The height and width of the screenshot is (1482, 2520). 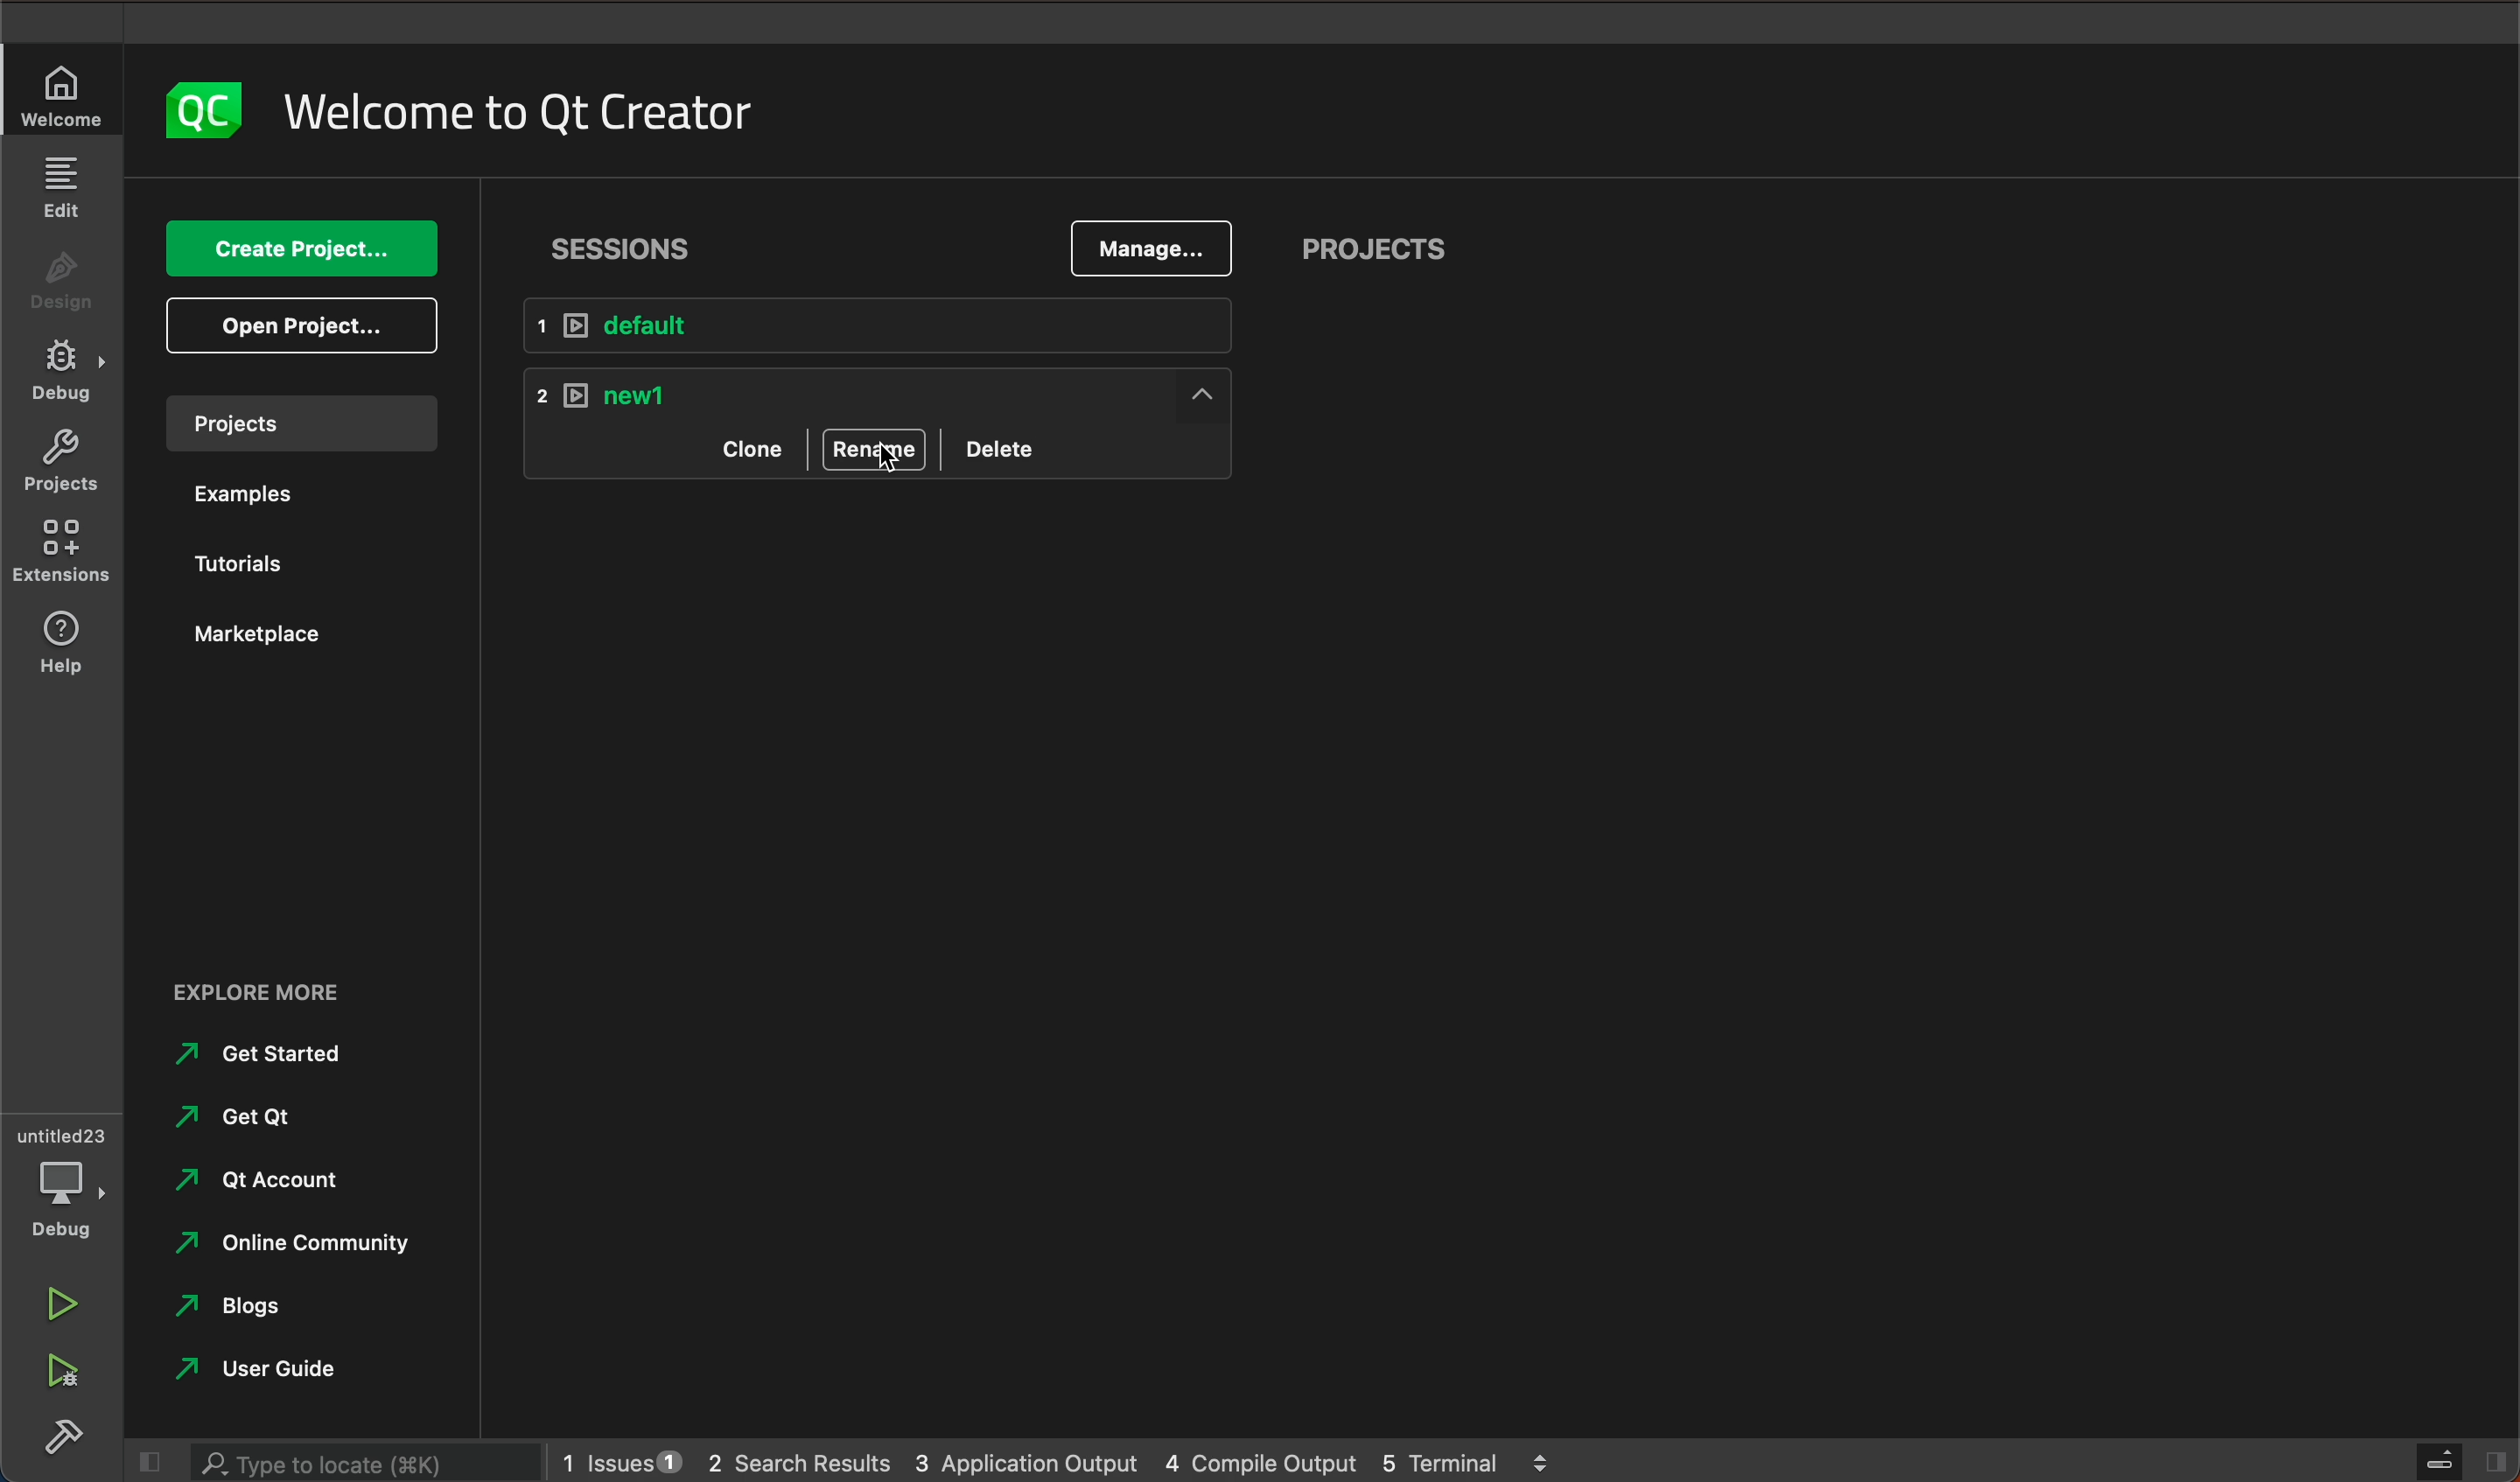 I want to click on projects, so click(x=1375, y=253).